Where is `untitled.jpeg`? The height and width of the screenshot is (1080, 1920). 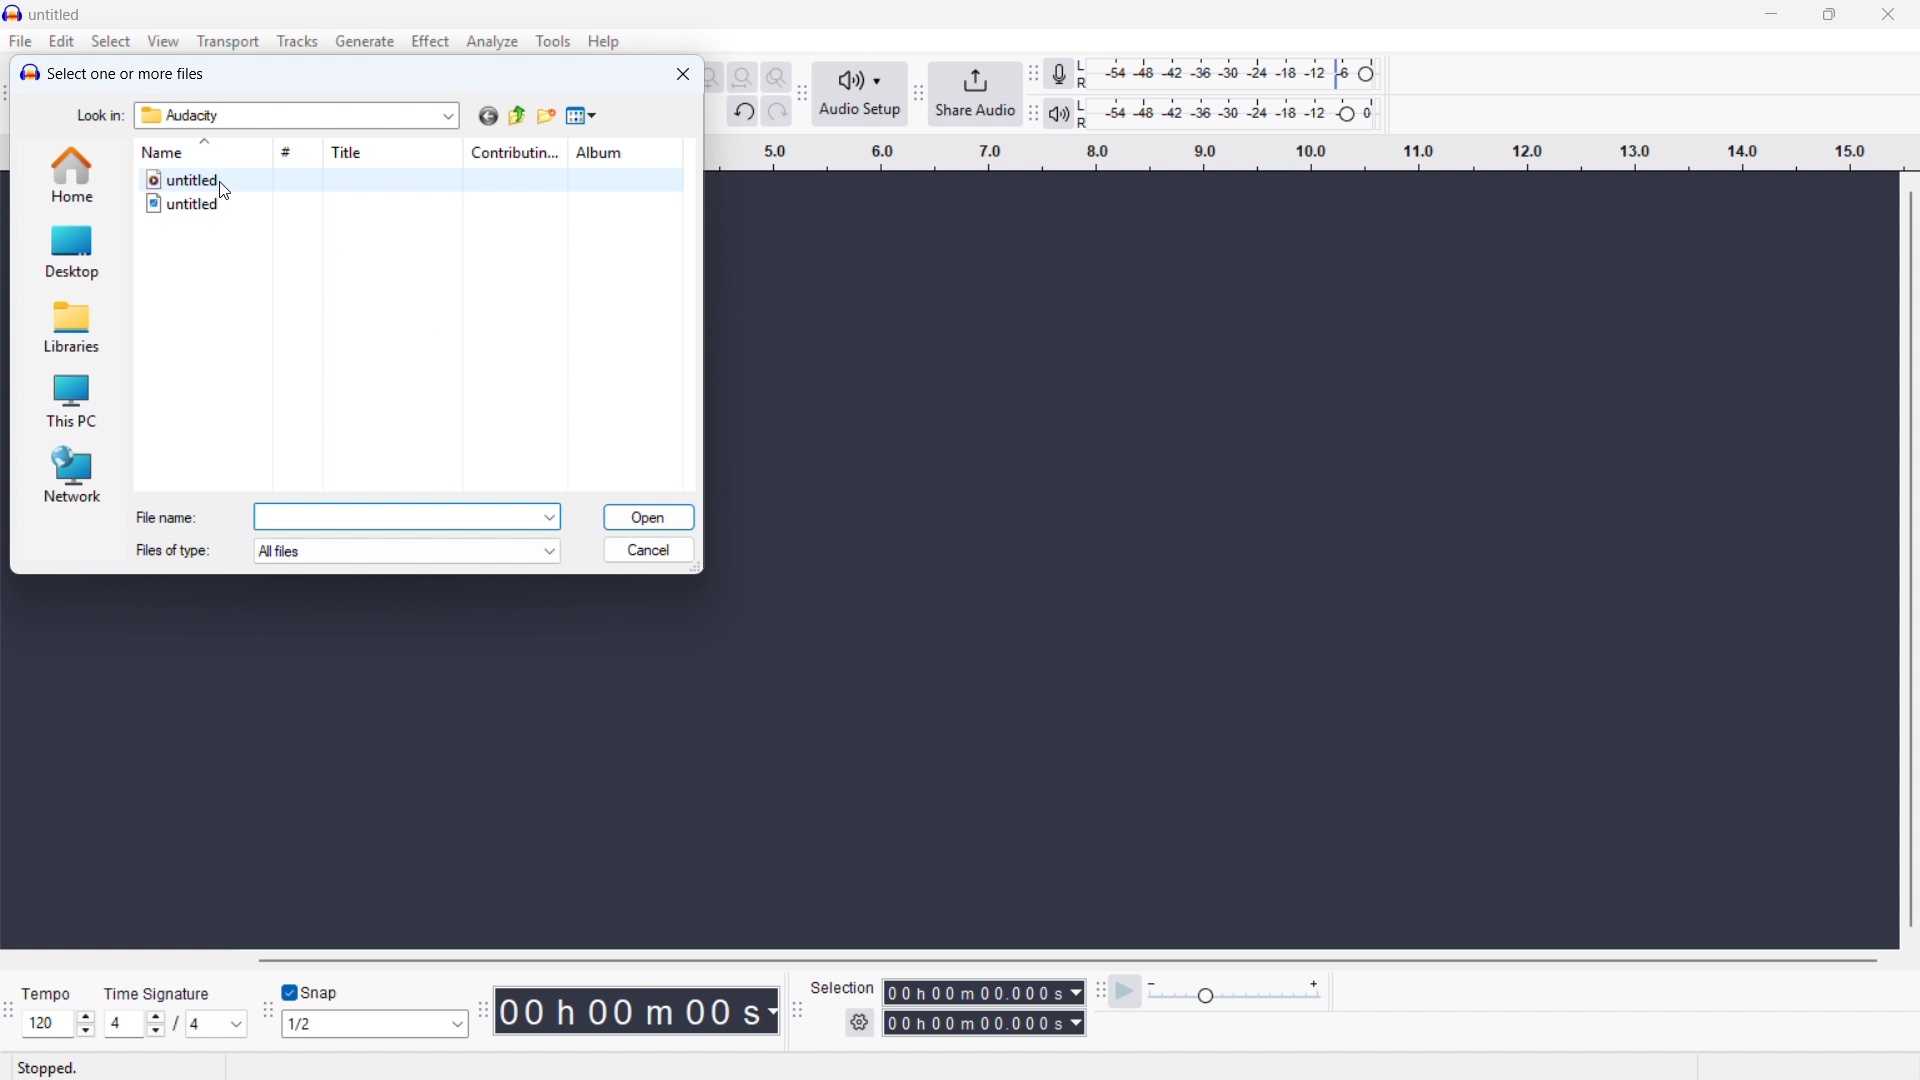
untitled.jpeg is located at coordinates (410, 204).